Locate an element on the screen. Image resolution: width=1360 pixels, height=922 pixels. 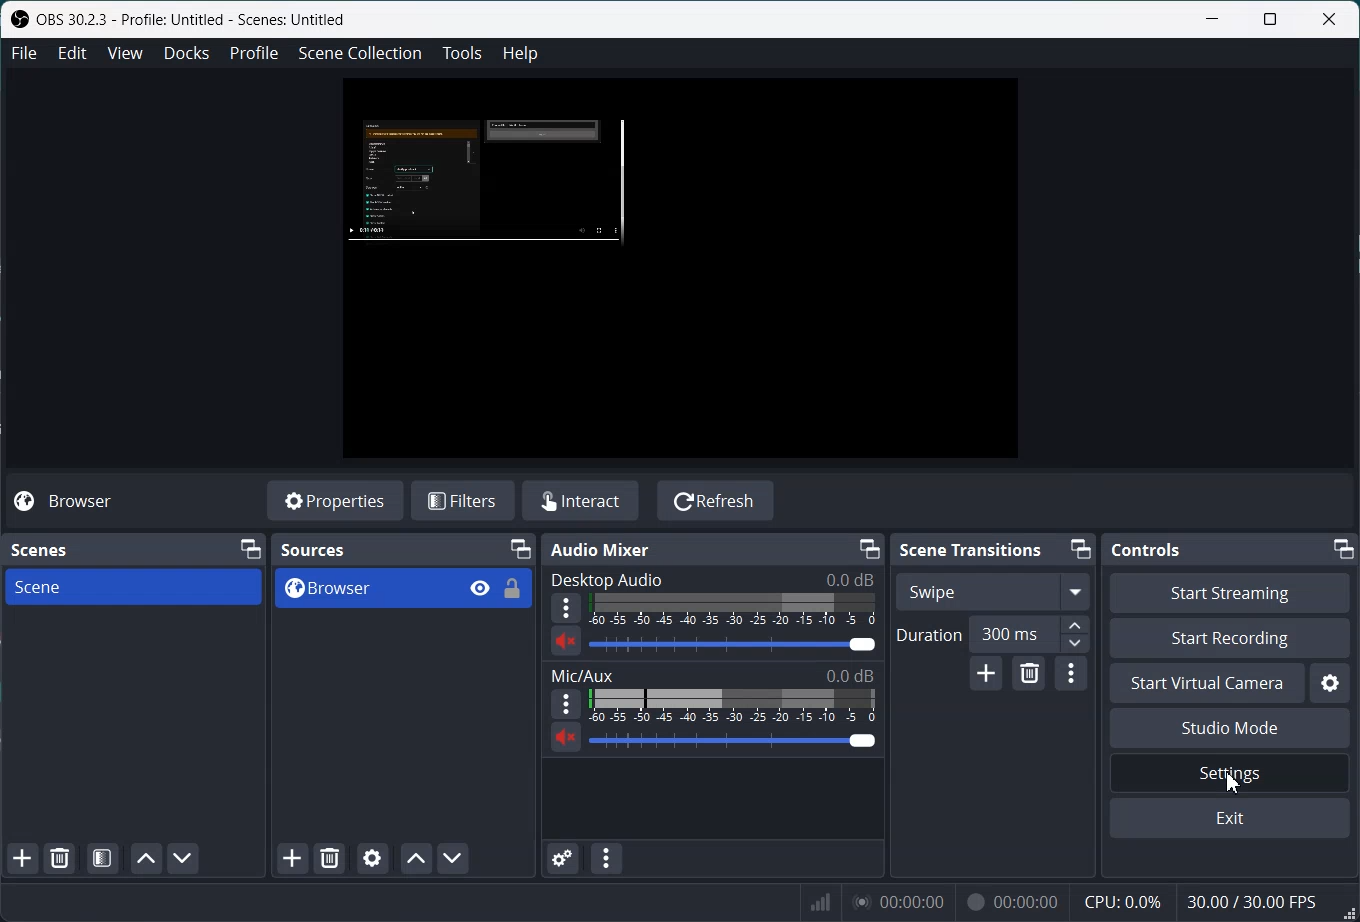
Minimize is located at coordinates (520, 549).